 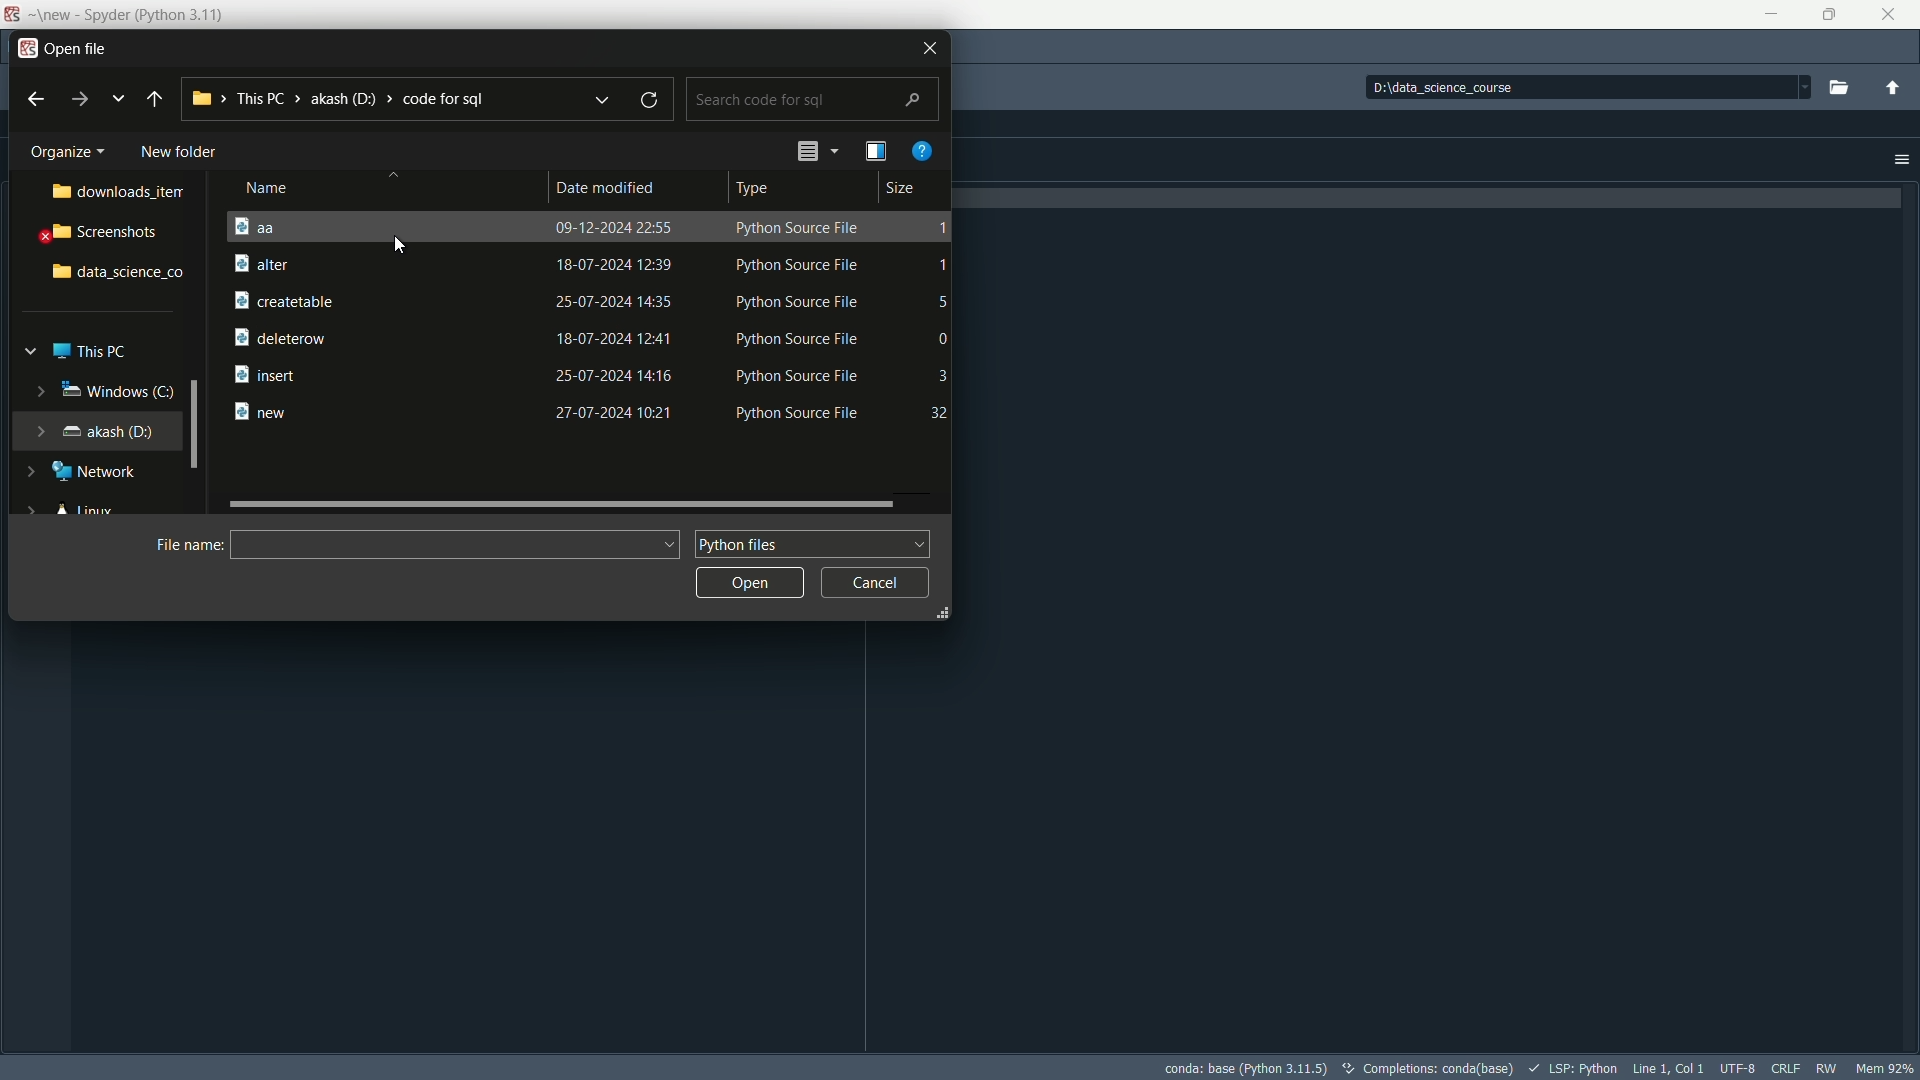 I want to click on Previous, so click(x=34, y=99).